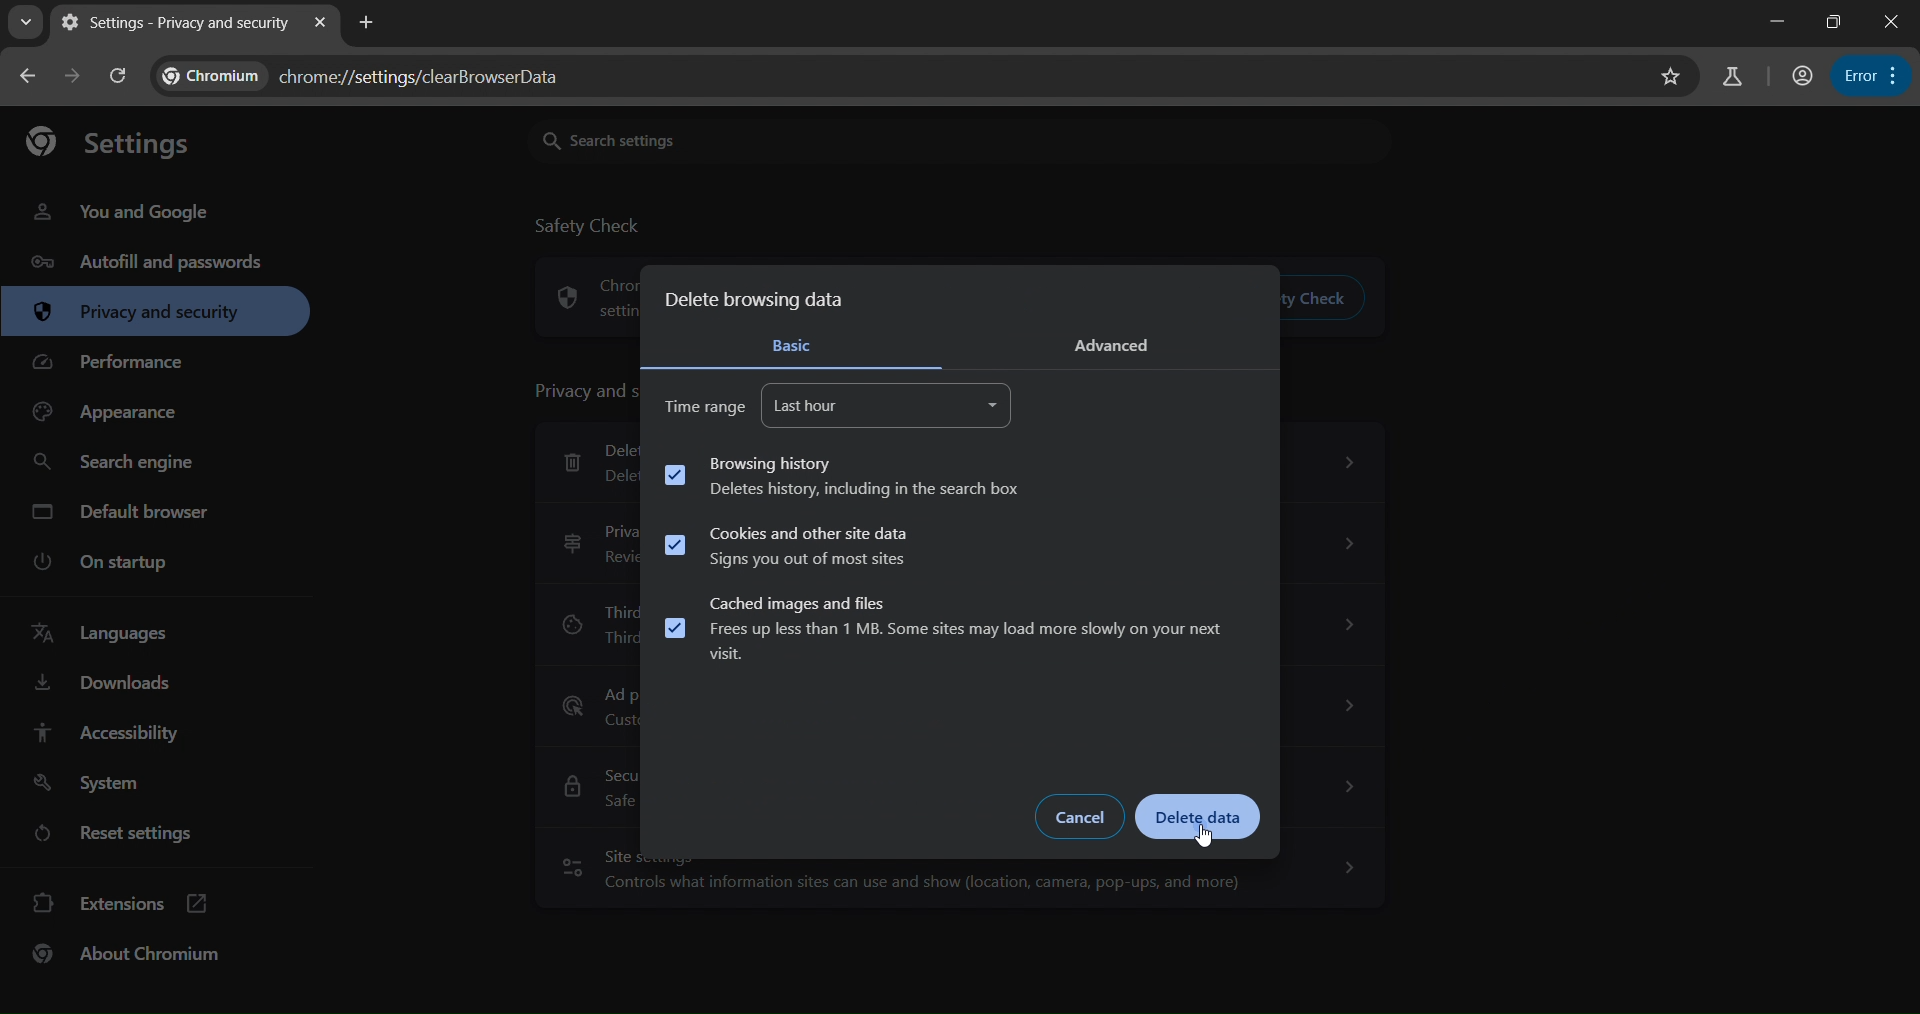 Image resolution: width=1920 pixels, height=1014 pixels. Describe the element at coordinates (798, 343) in the screenshot. I see `basic` at that location.